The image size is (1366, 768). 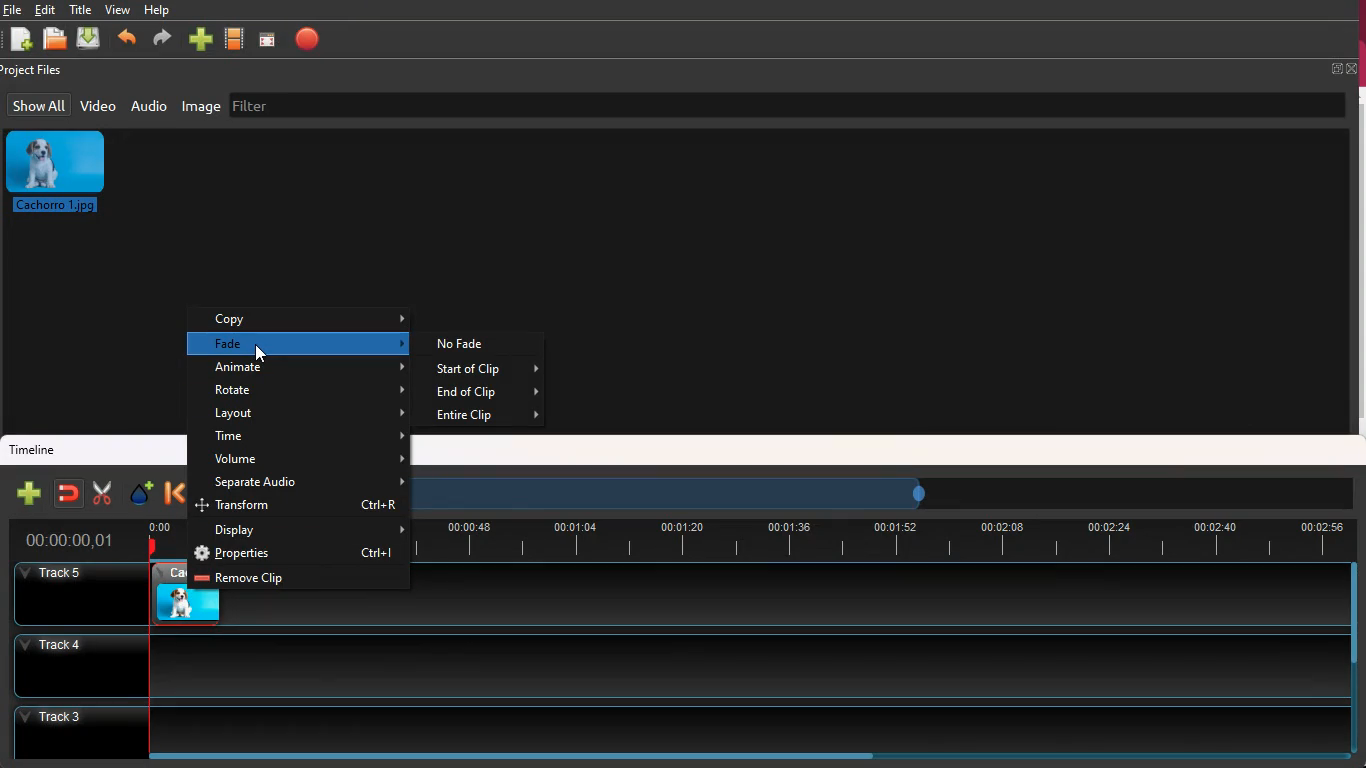 I want to click on image, so click(x=201, y=108).